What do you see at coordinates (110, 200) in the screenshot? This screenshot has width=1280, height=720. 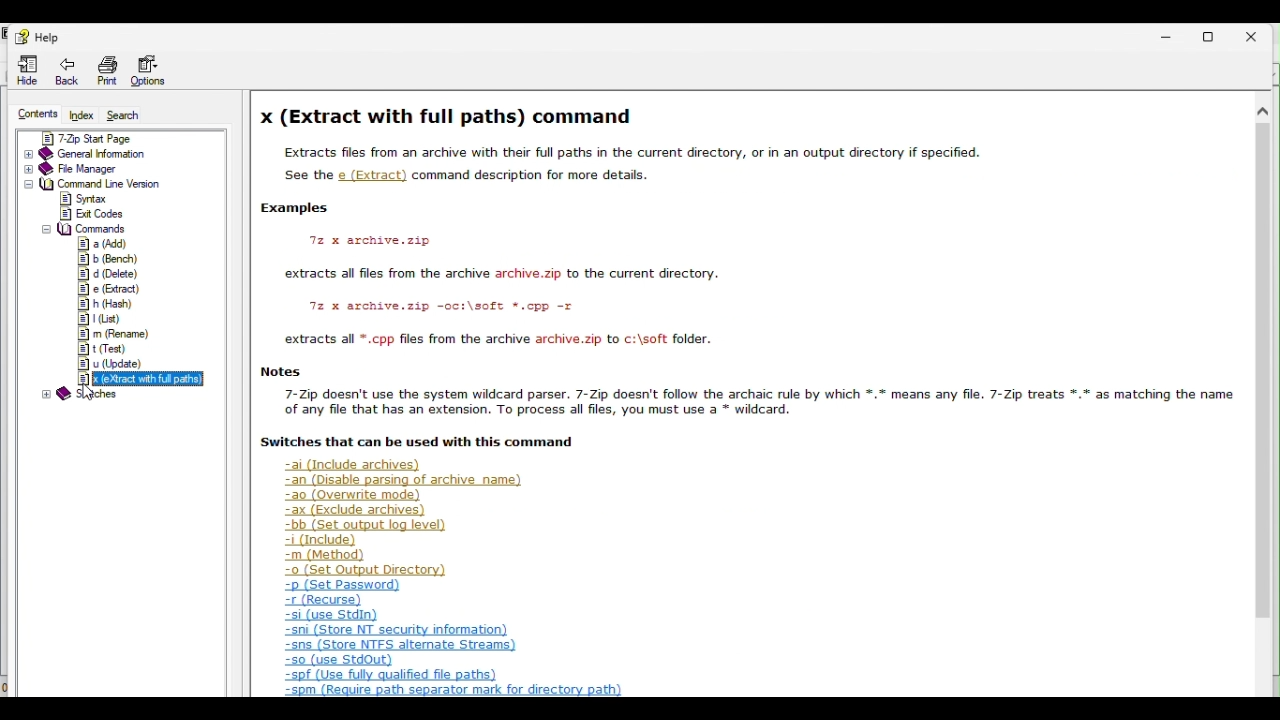 I see `Syntax` at bounding box center [110, 200].